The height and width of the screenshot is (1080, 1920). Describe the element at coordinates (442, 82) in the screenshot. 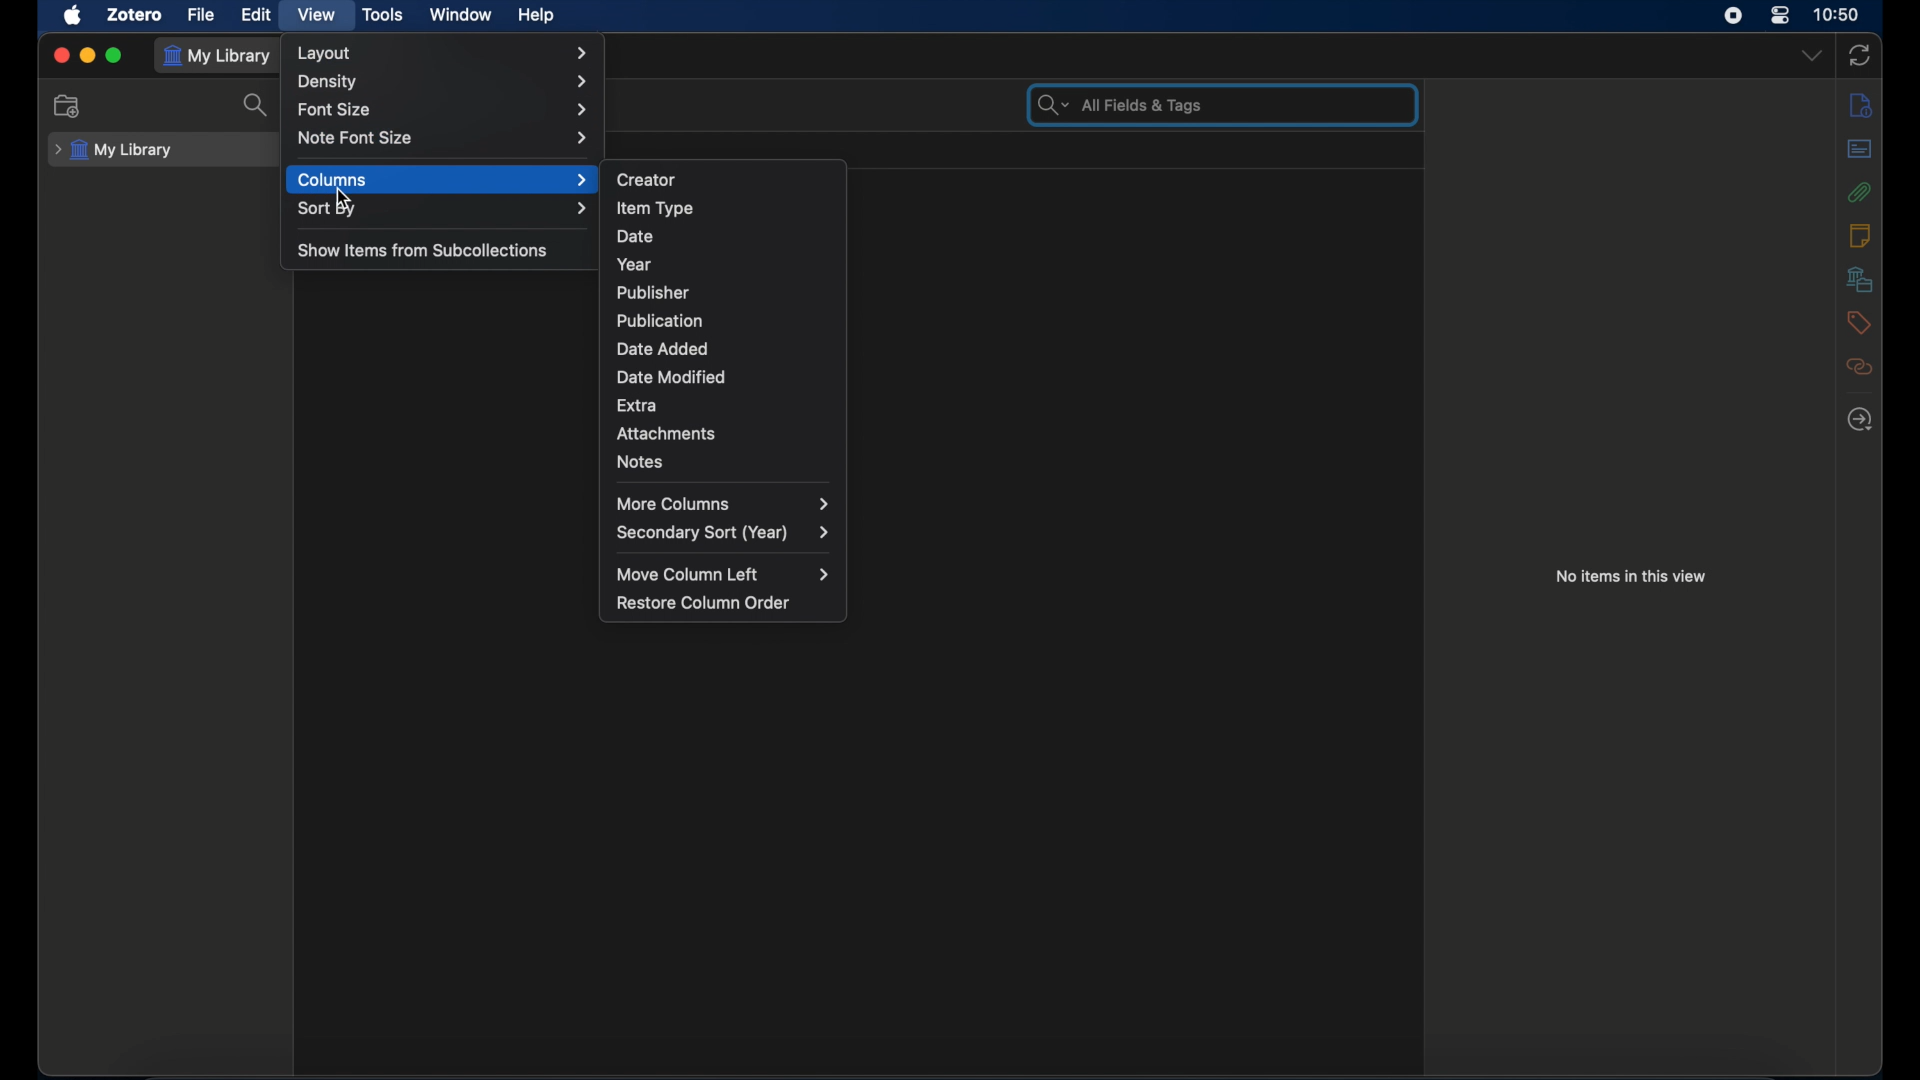

I see `density` at that location.